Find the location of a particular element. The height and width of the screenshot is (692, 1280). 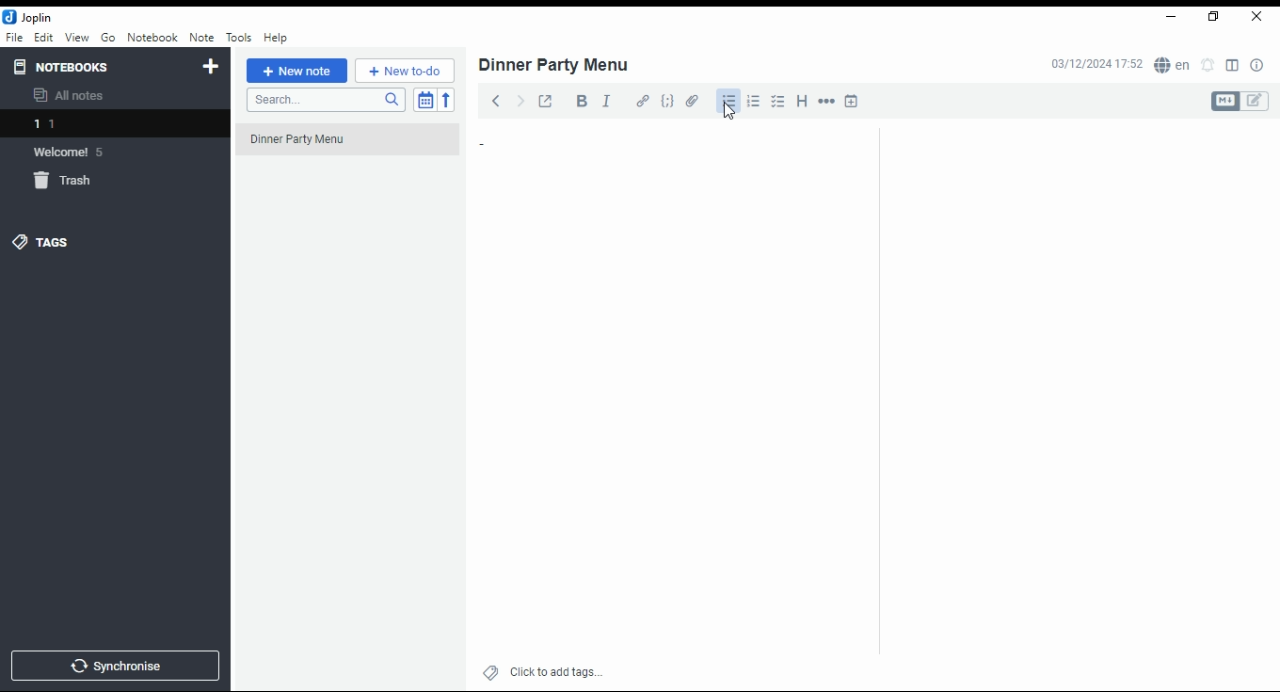

view is located at coordinates (76, 38).